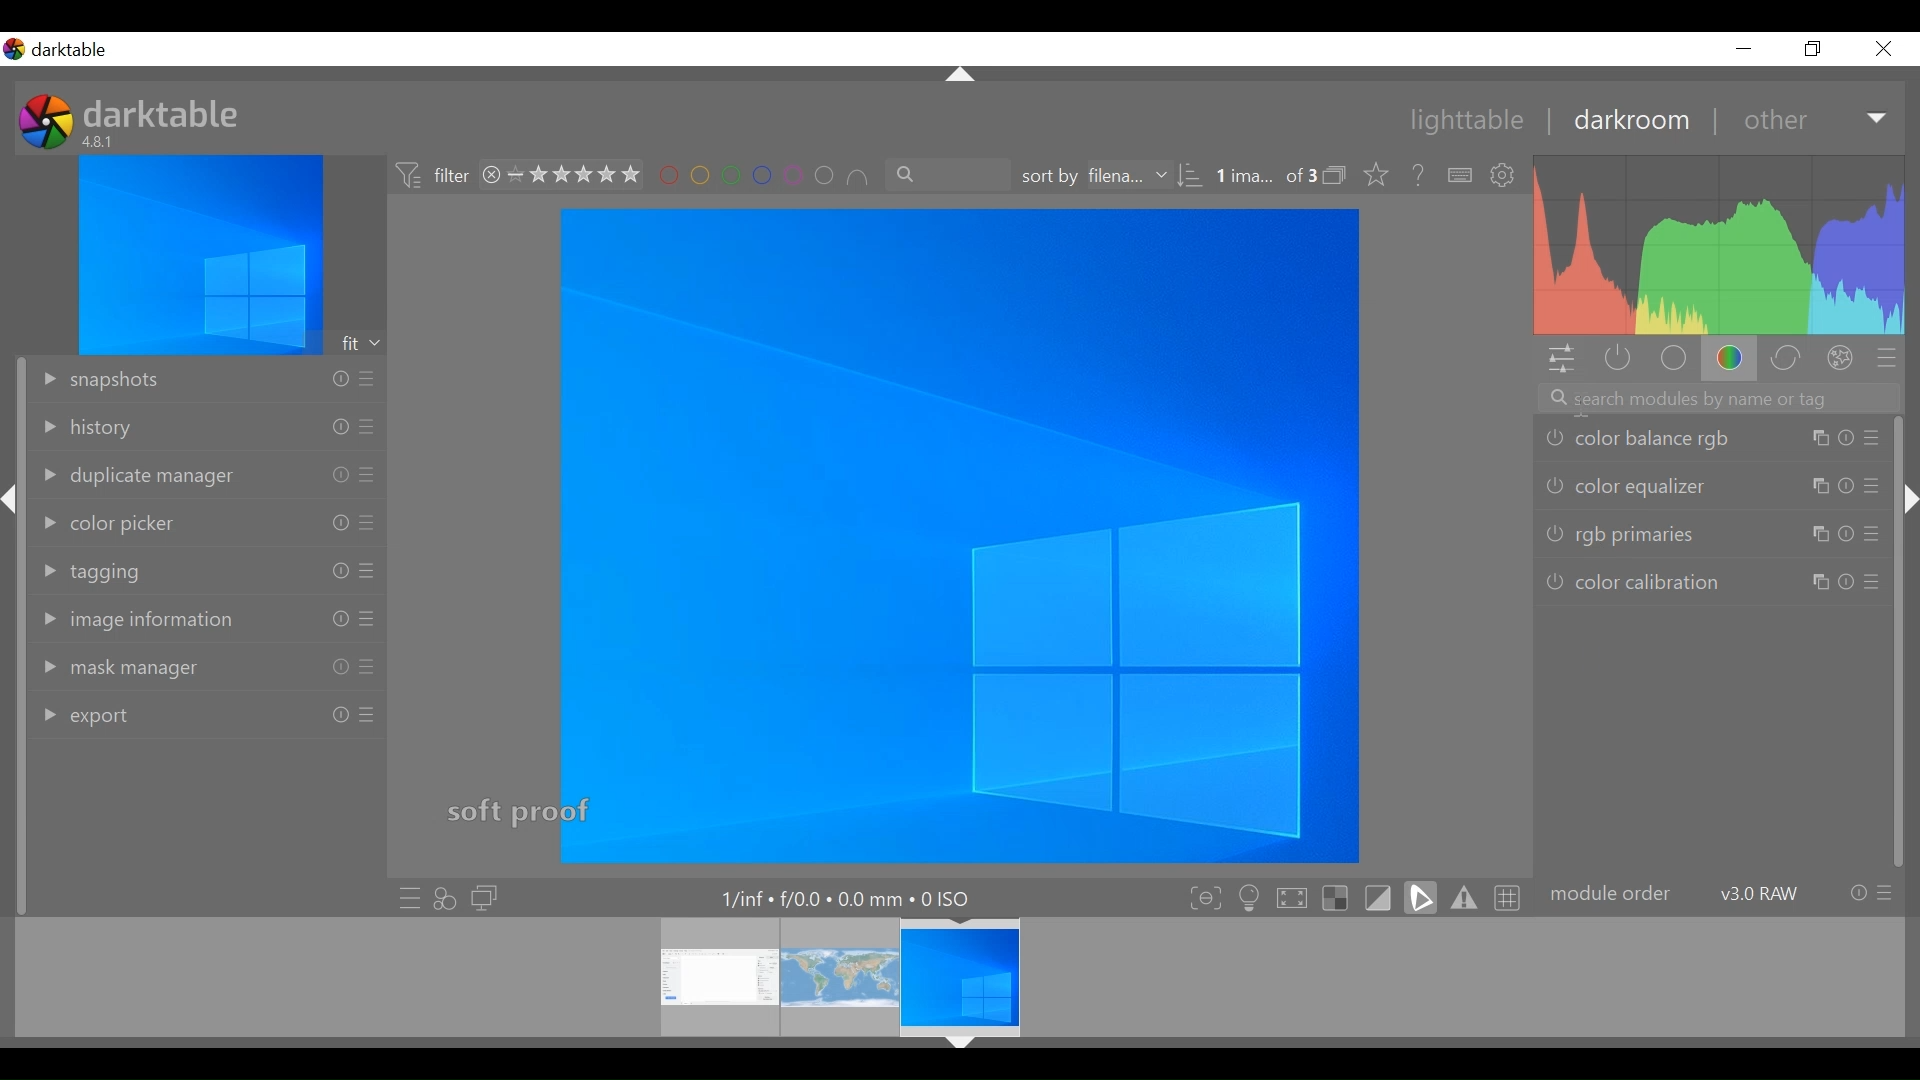 Image resolution: width=1920 pixels, height=1080 pixels. What do you see at coordinates (1773, 121) in the screenshot?
I see `other` at bounding box center [1773, 121].